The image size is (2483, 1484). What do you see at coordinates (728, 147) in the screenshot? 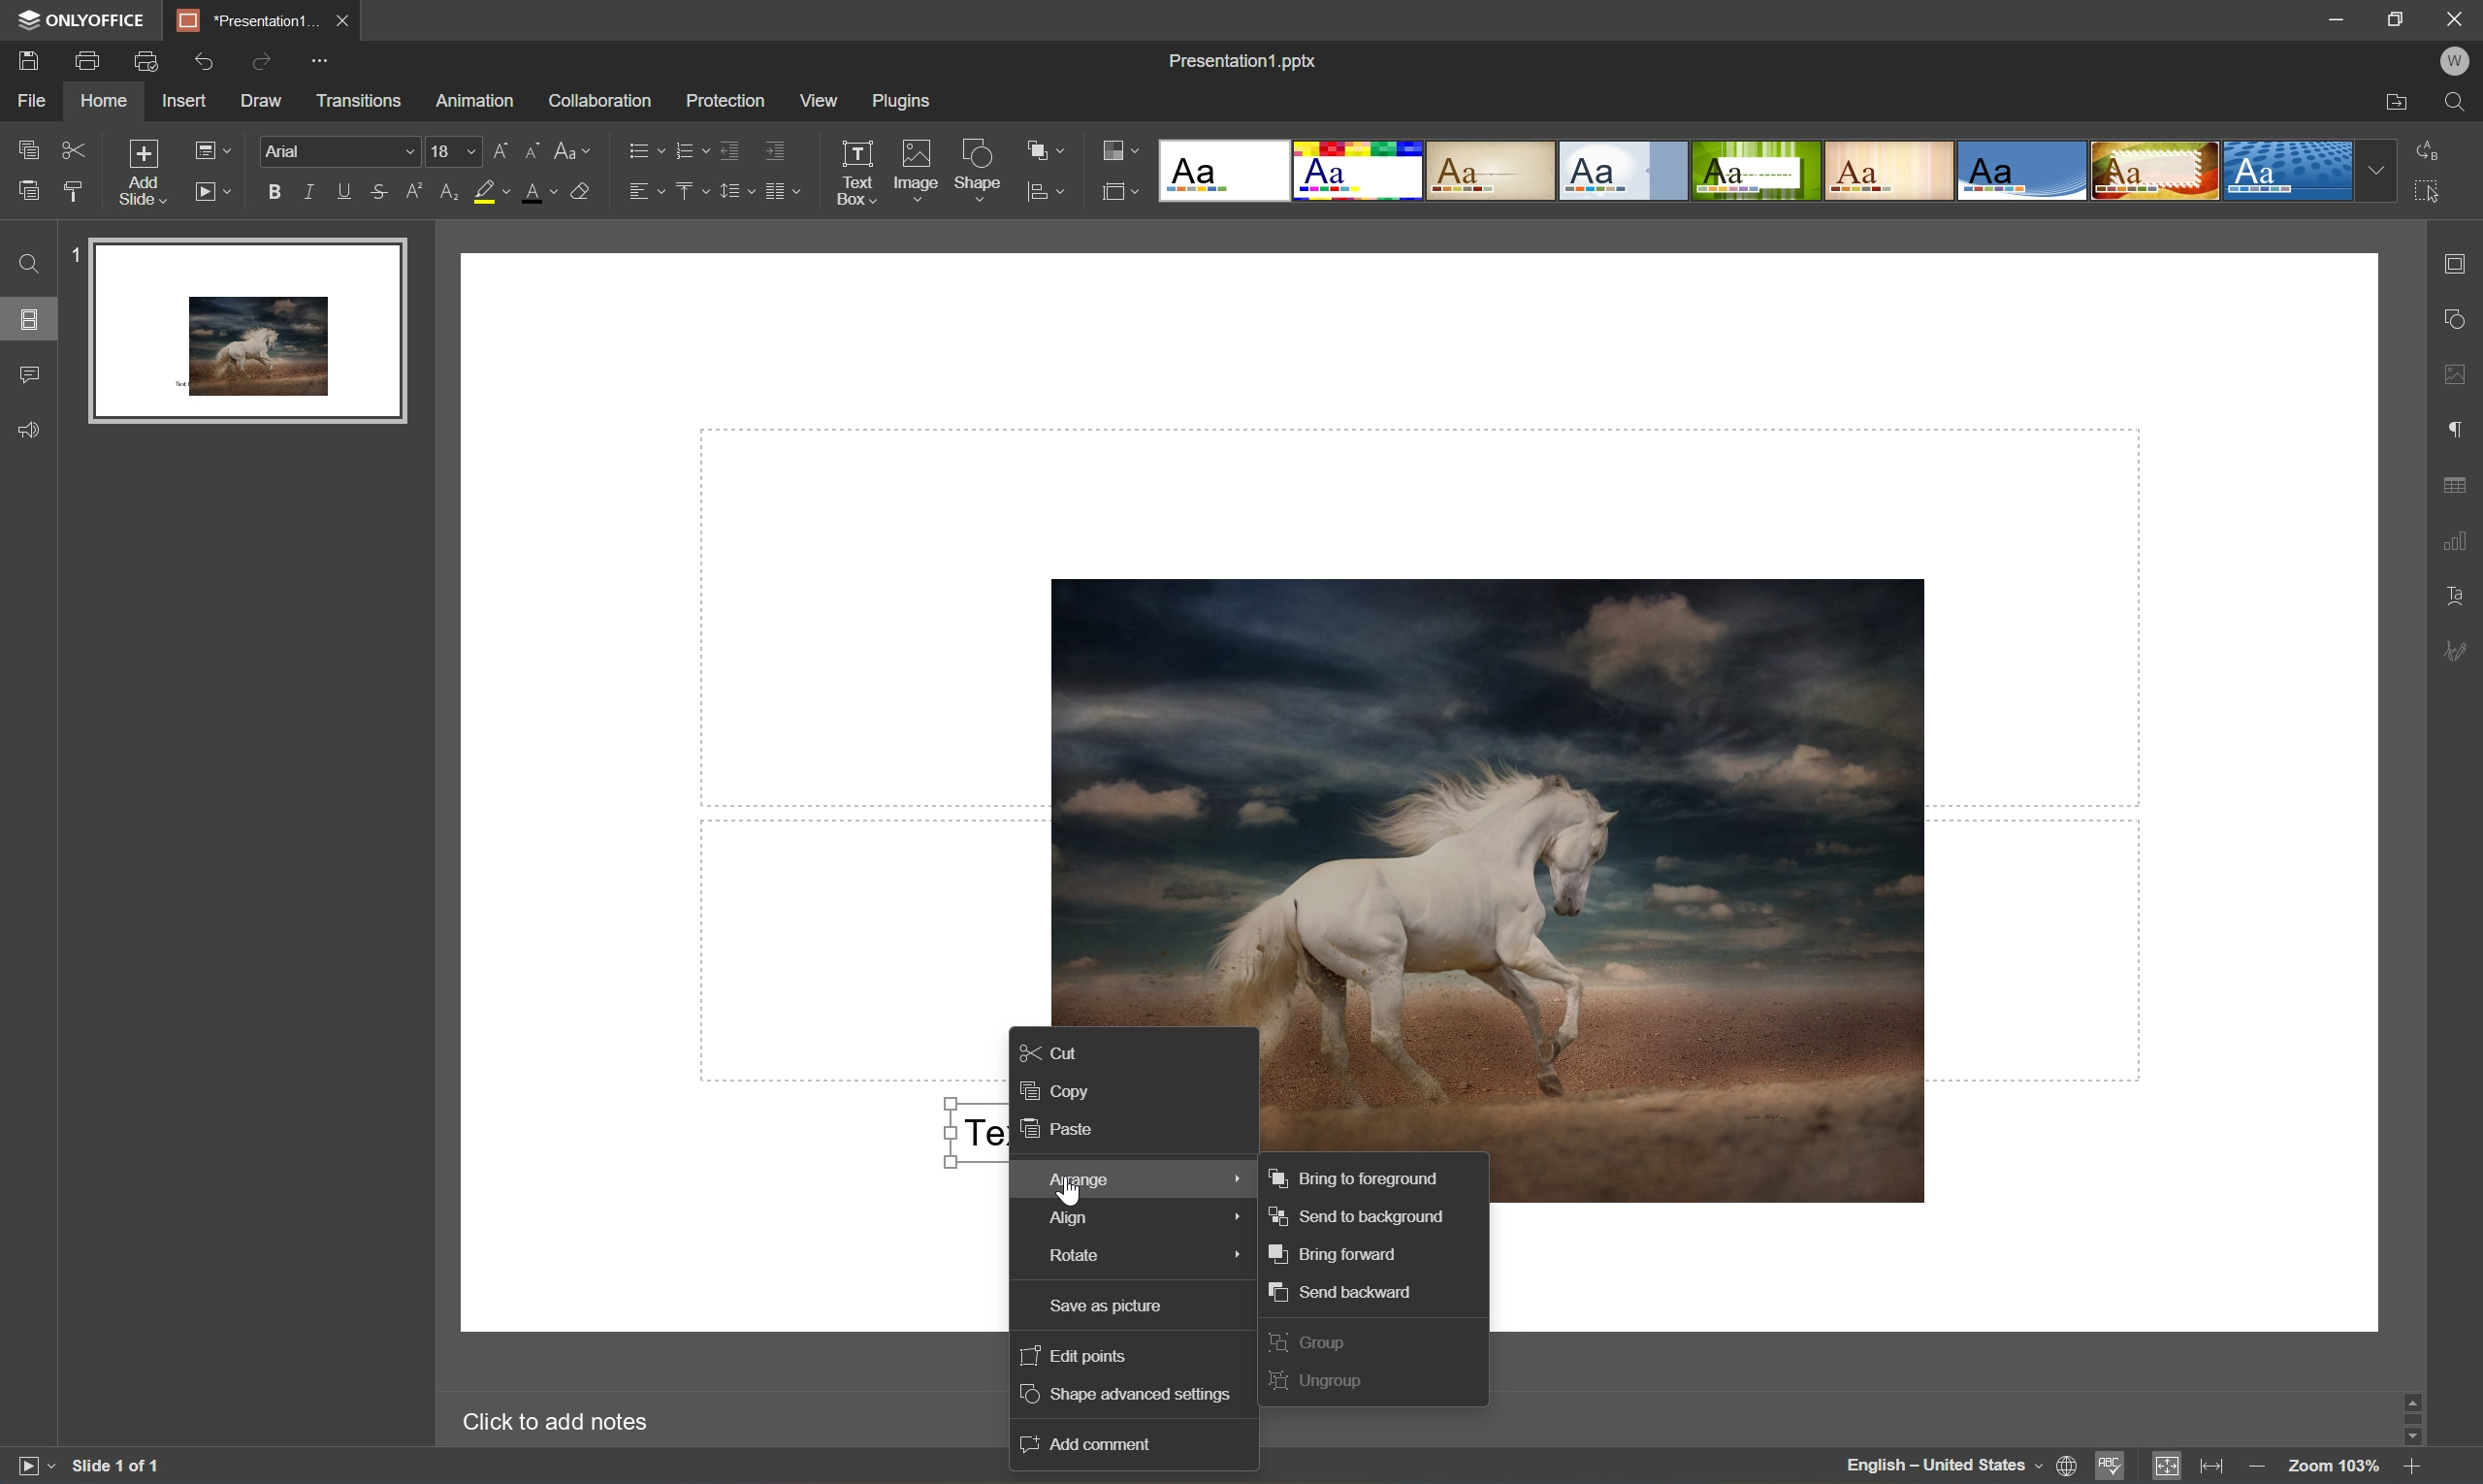
I see `Decrease indent` at bounding box center [728, 147].